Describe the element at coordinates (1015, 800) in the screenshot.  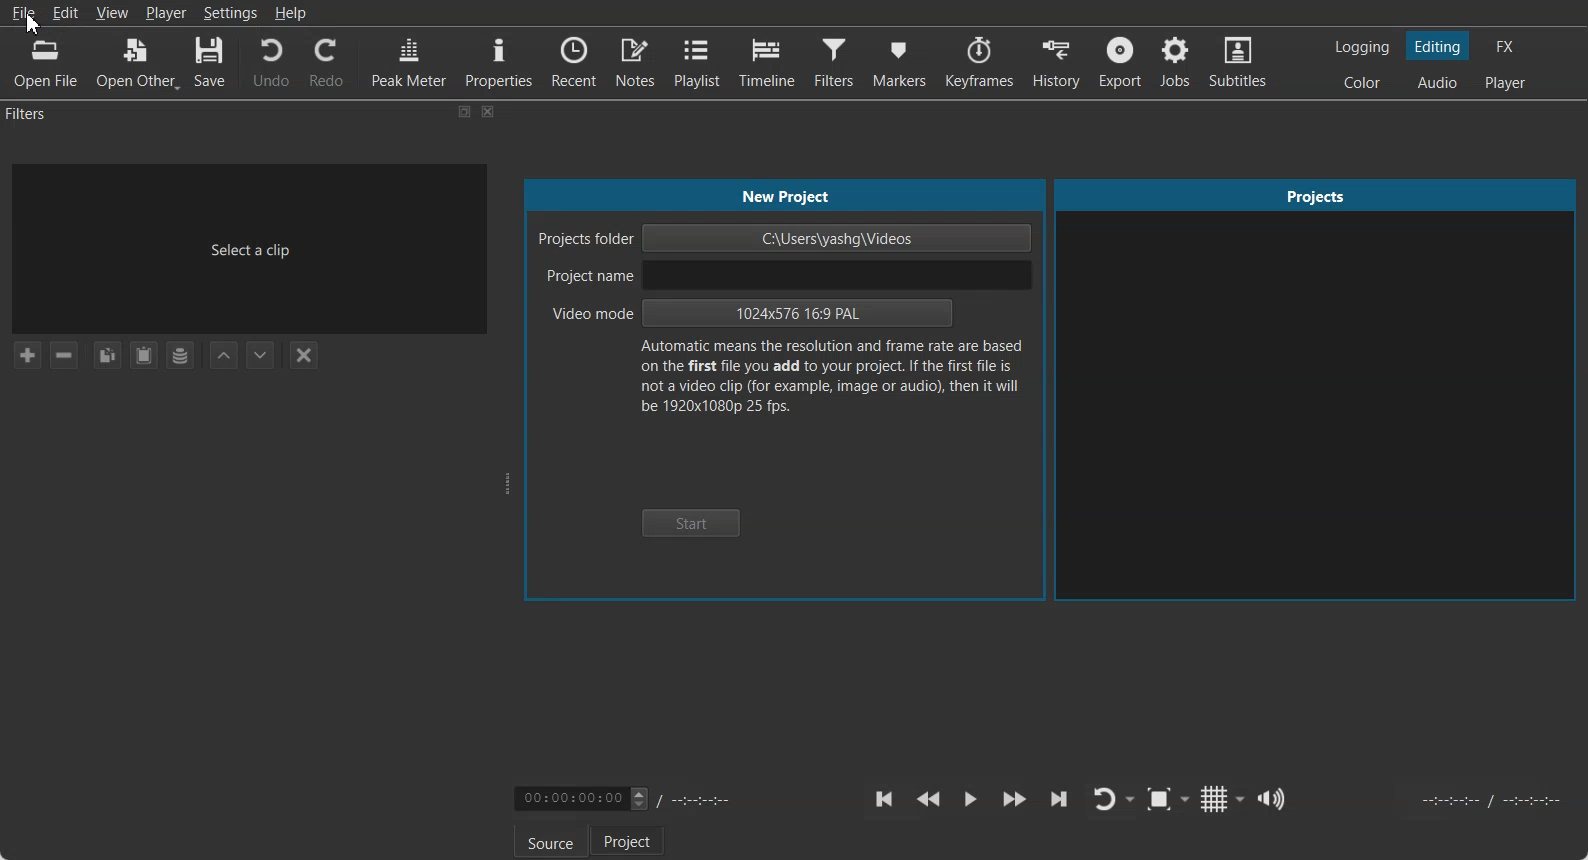
I see `Play quickly forward` at that location.